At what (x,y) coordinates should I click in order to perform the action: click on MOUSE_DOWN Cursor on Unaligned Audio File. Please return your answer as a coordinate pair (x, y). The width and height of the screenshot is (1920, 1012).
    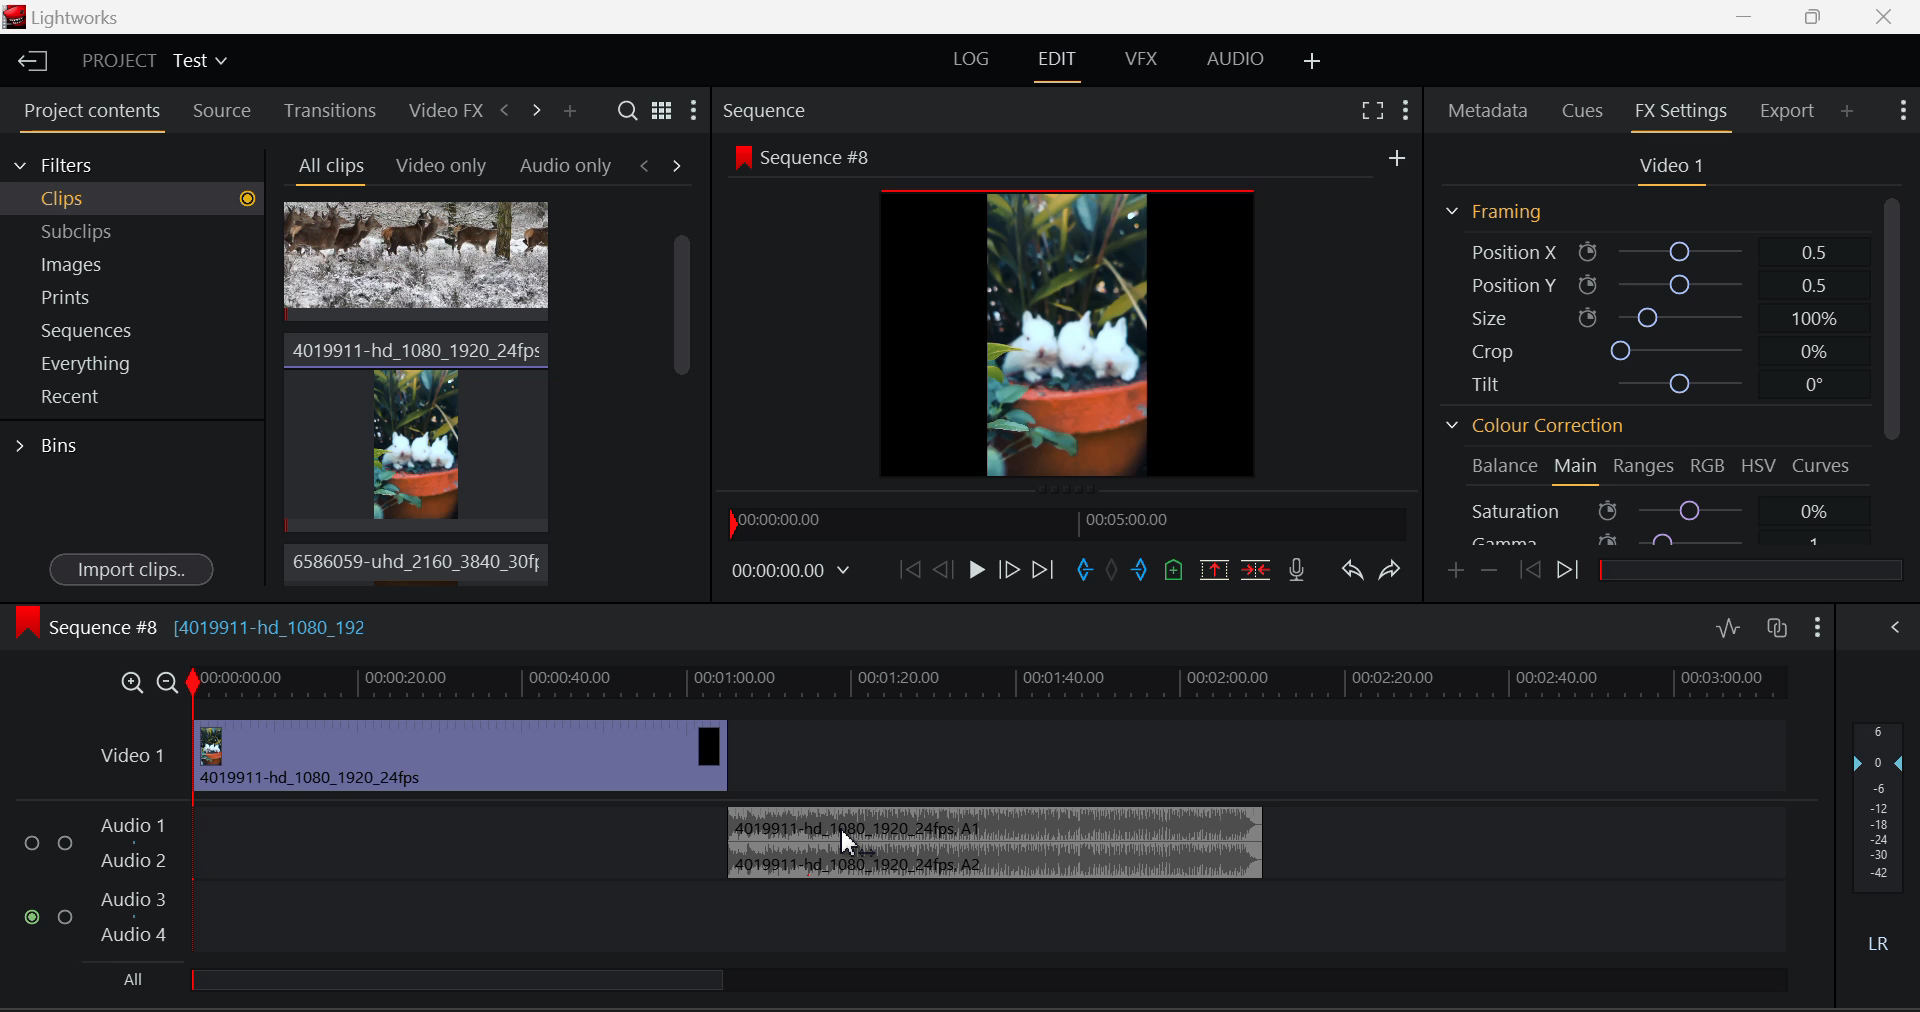
    Looking at the image, I should click on (992, 839).